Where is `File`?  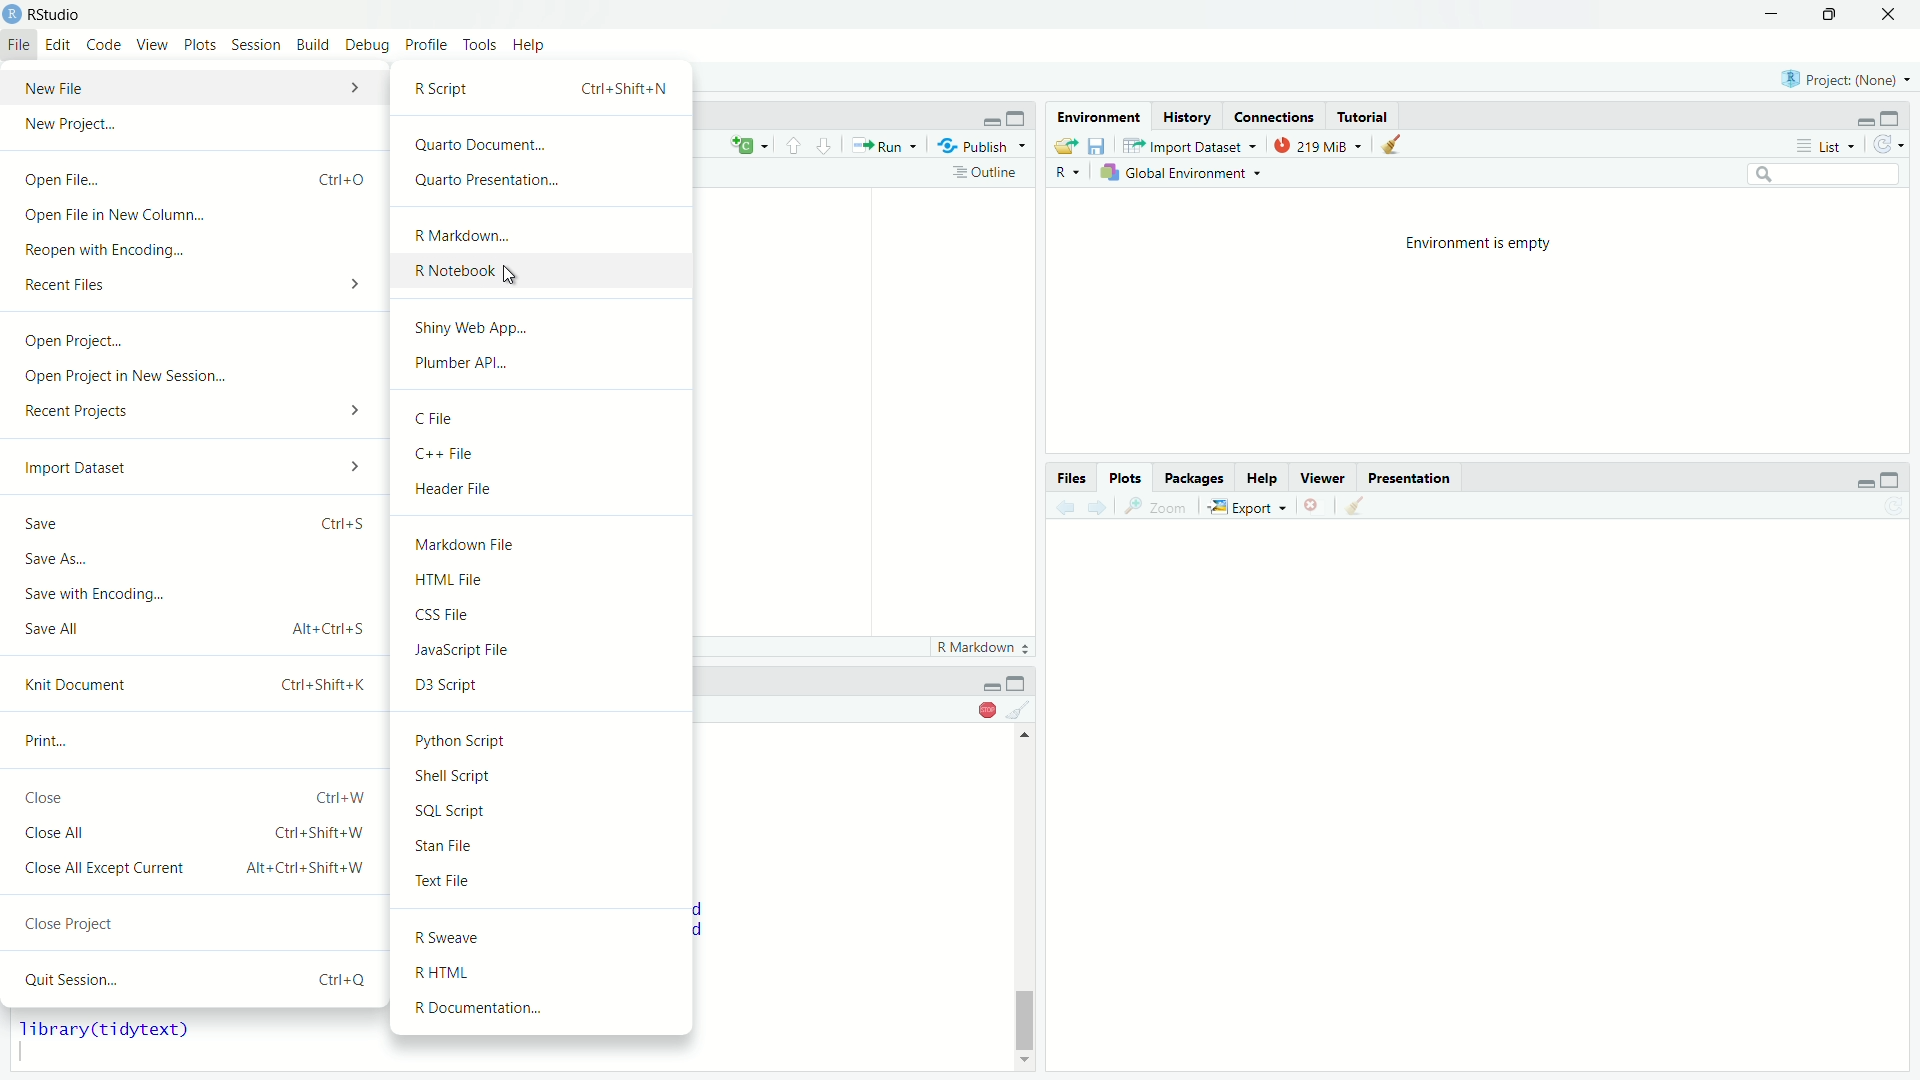 File is located at coordinates (18, 45).